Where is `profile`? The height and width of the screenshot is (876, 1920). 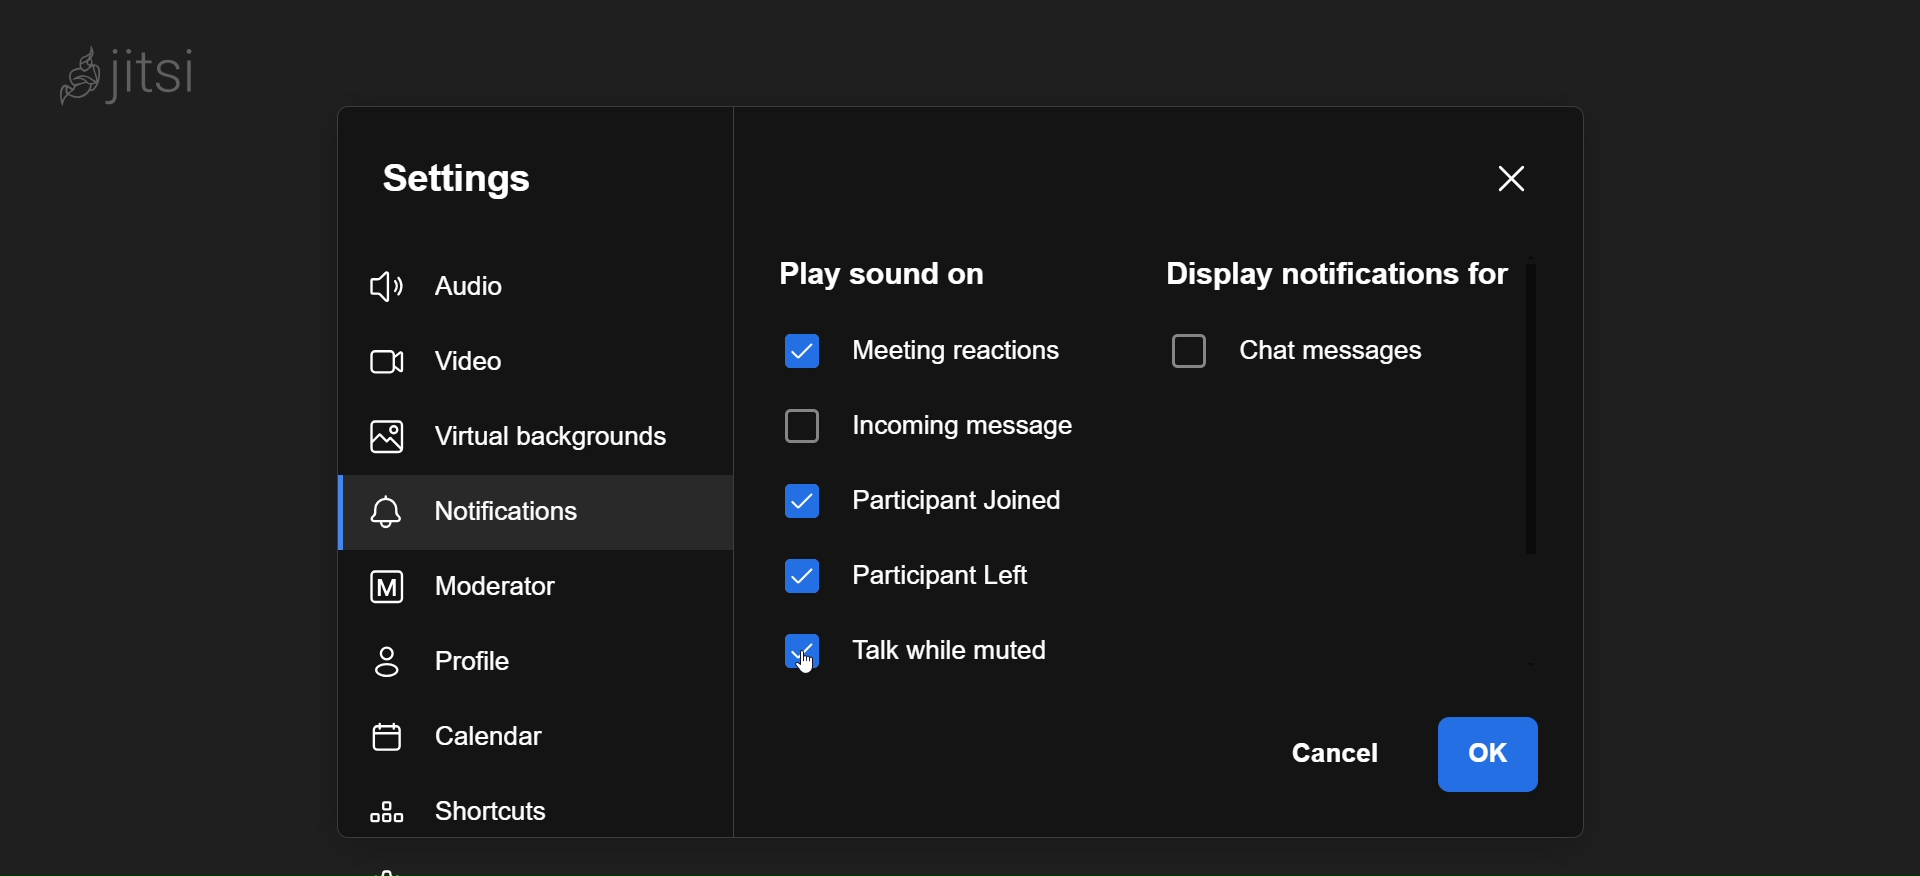
profile is located at coordinates (478, 660).